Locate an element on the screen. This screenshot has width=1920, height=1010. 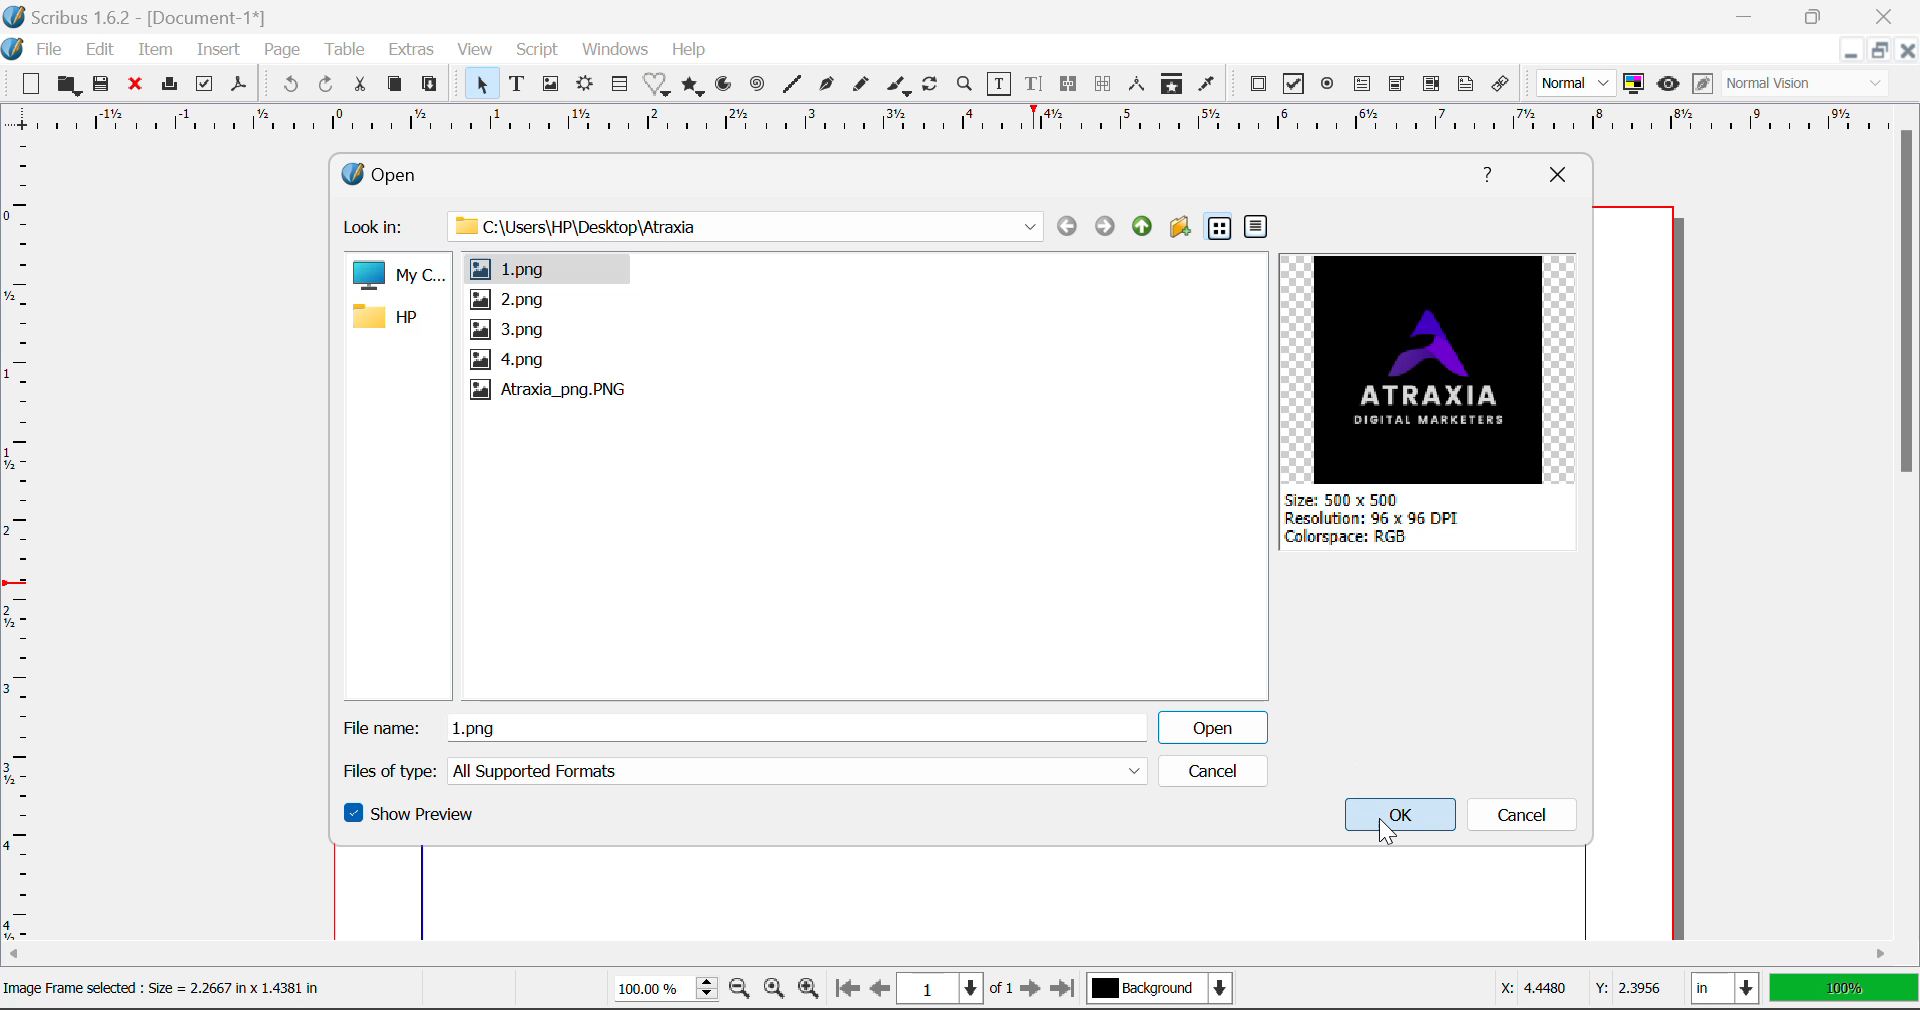
Insert Special Shapes is located at coordinates (658, 86).